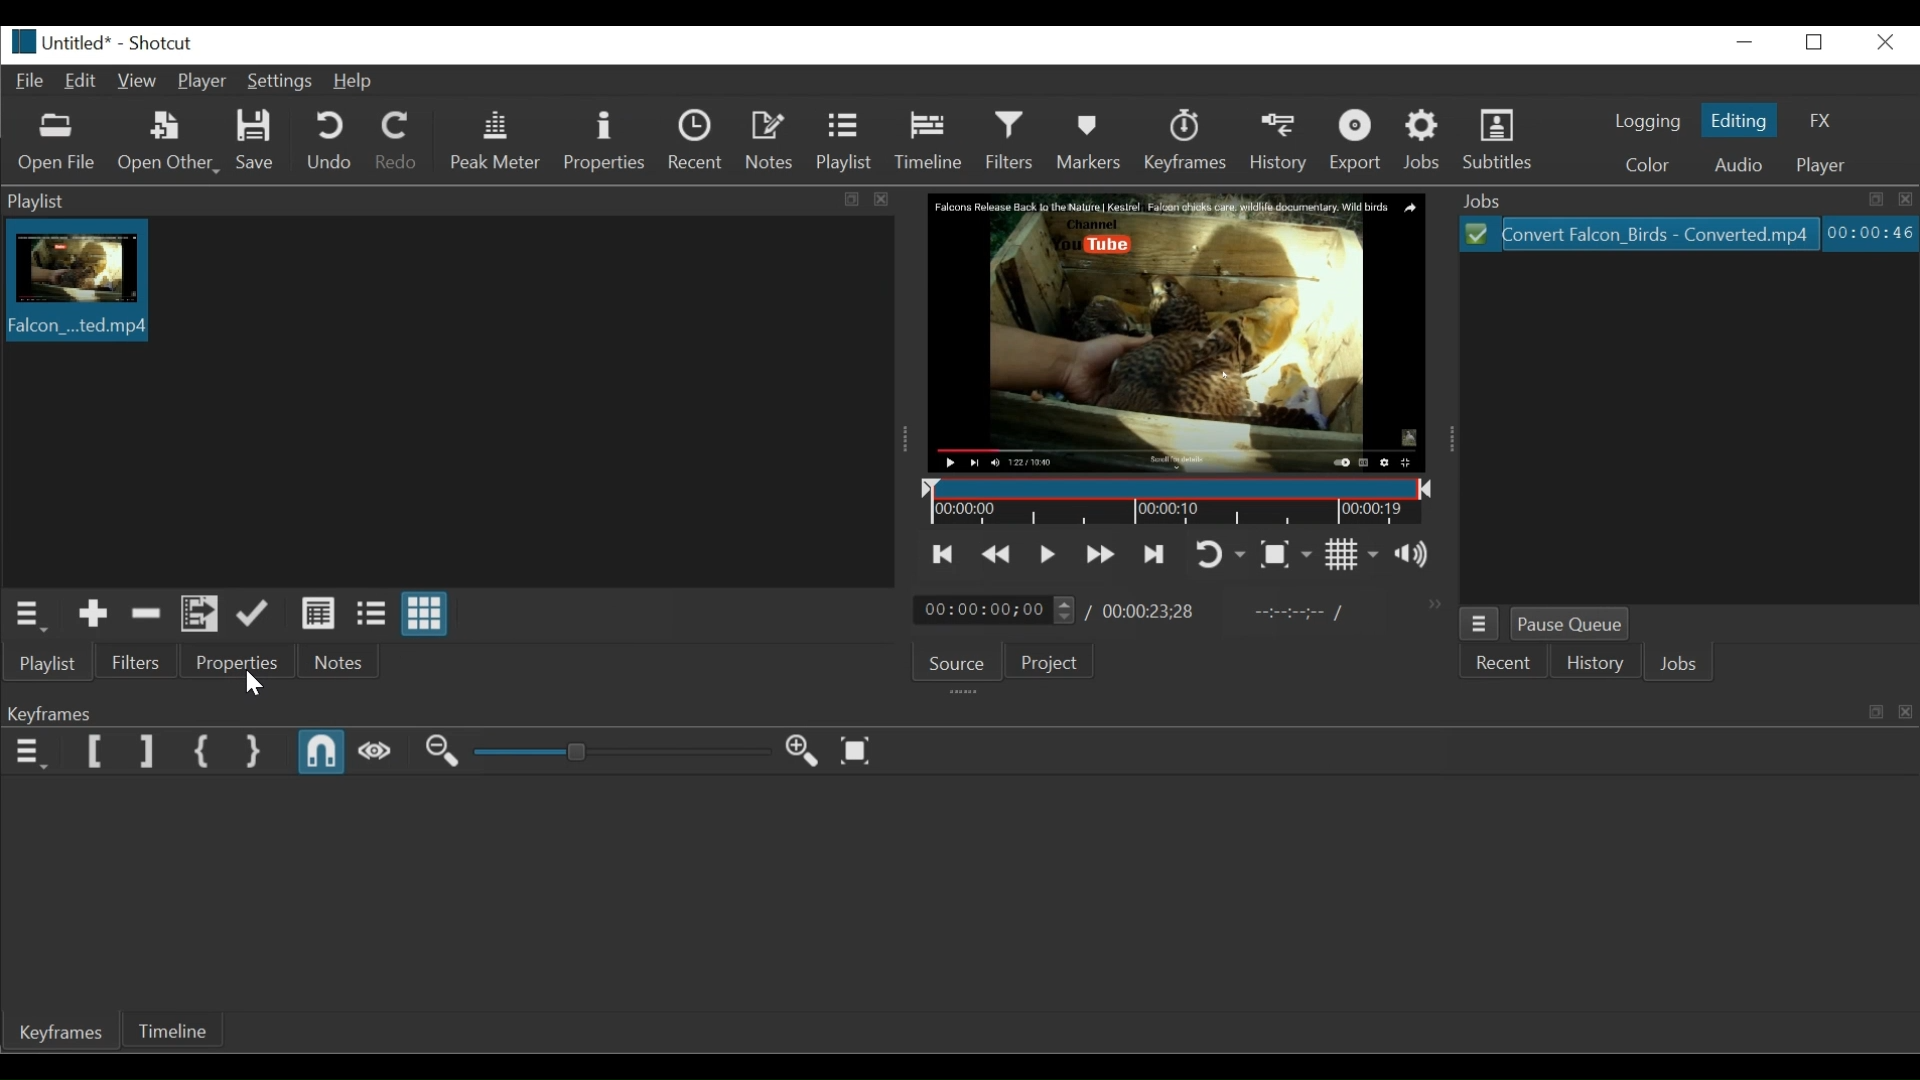 The image size is (1920, 1080). I want to click on Jobs, so click(1425, 143).